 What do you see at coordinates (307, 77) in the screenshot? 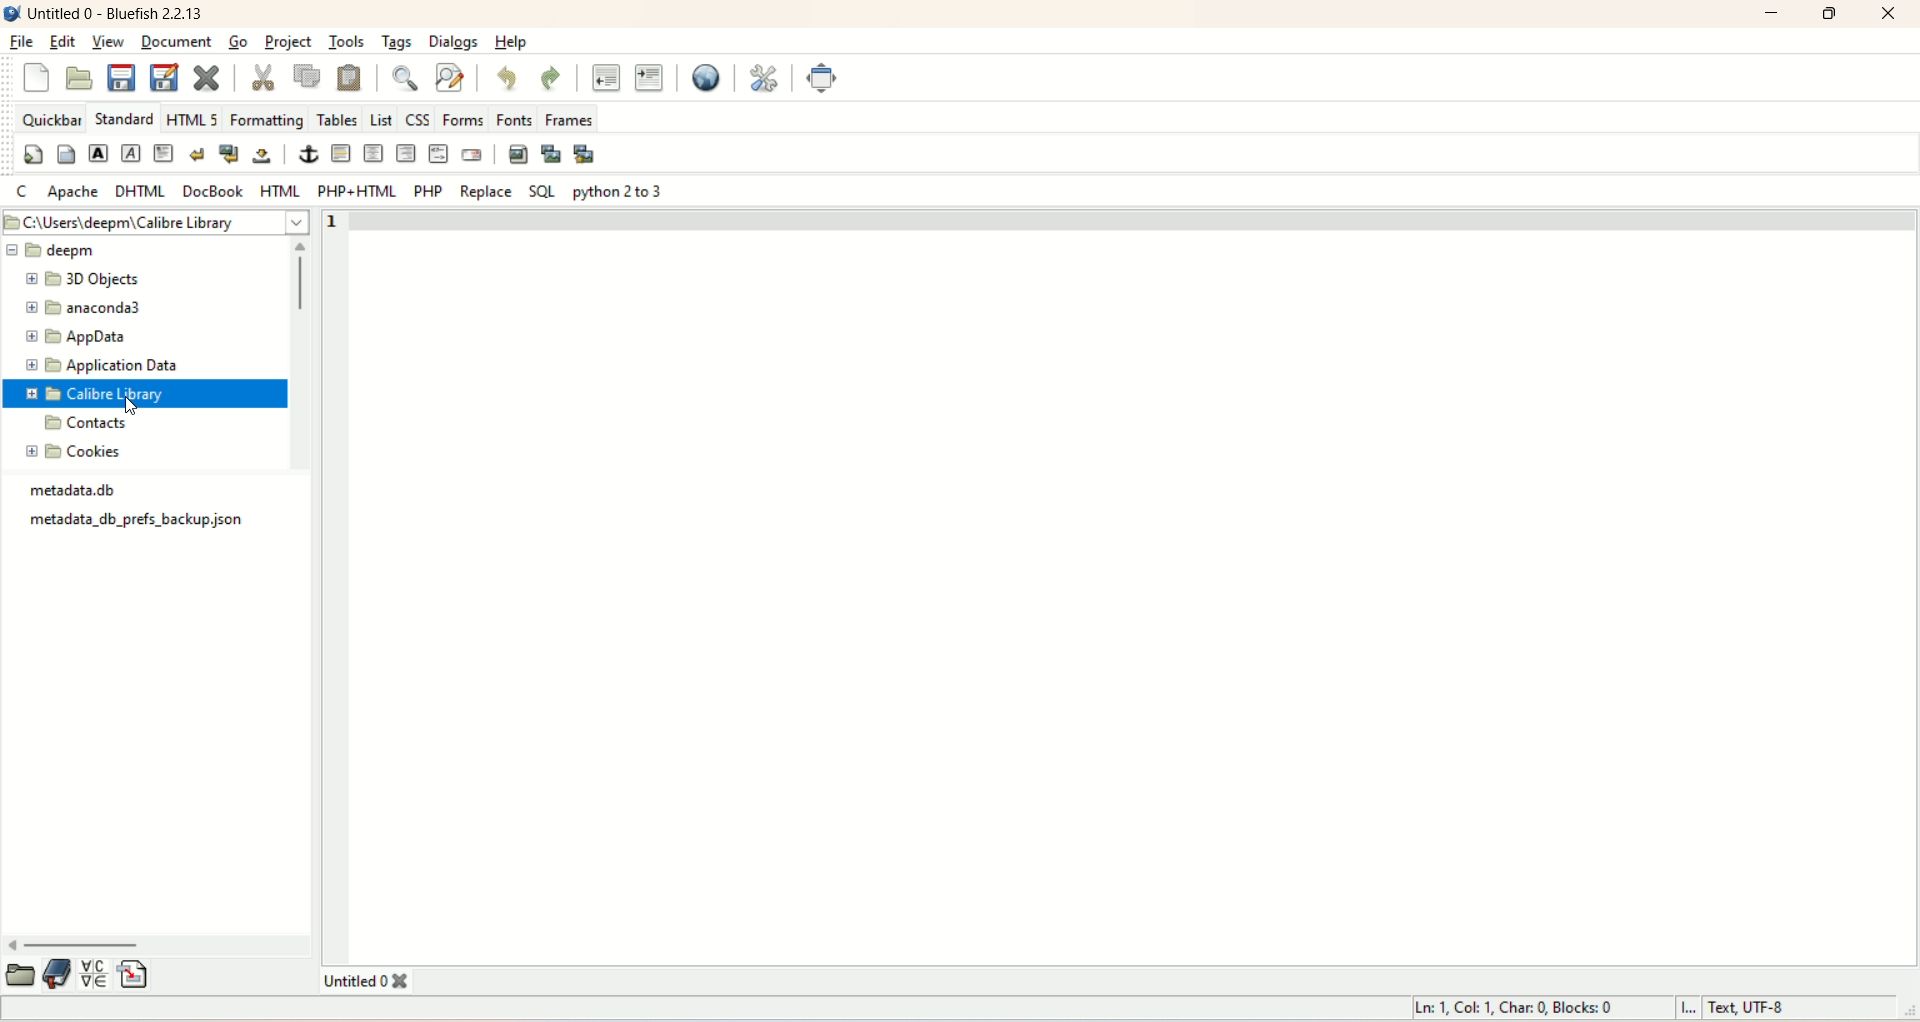
I see `copy` at bounding box center [307, 77].